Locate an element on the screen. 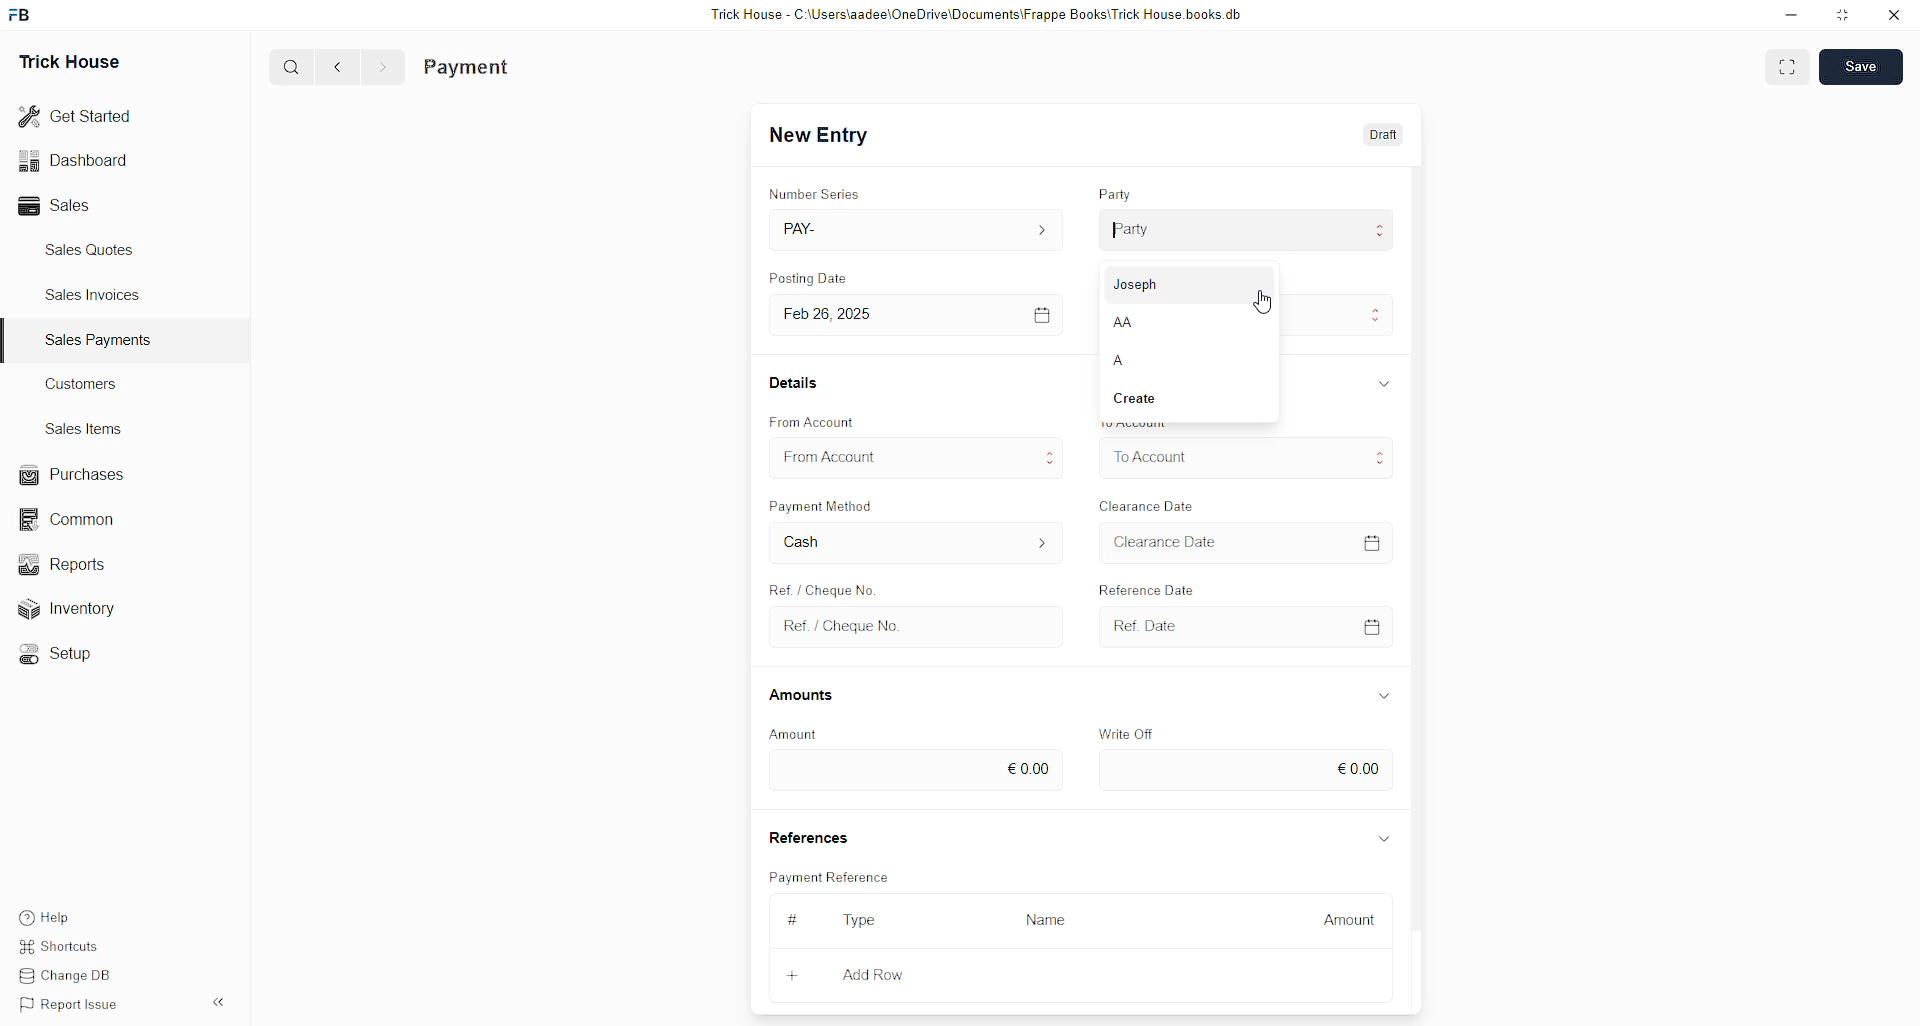  Sales is located at coordinates (60, 206).